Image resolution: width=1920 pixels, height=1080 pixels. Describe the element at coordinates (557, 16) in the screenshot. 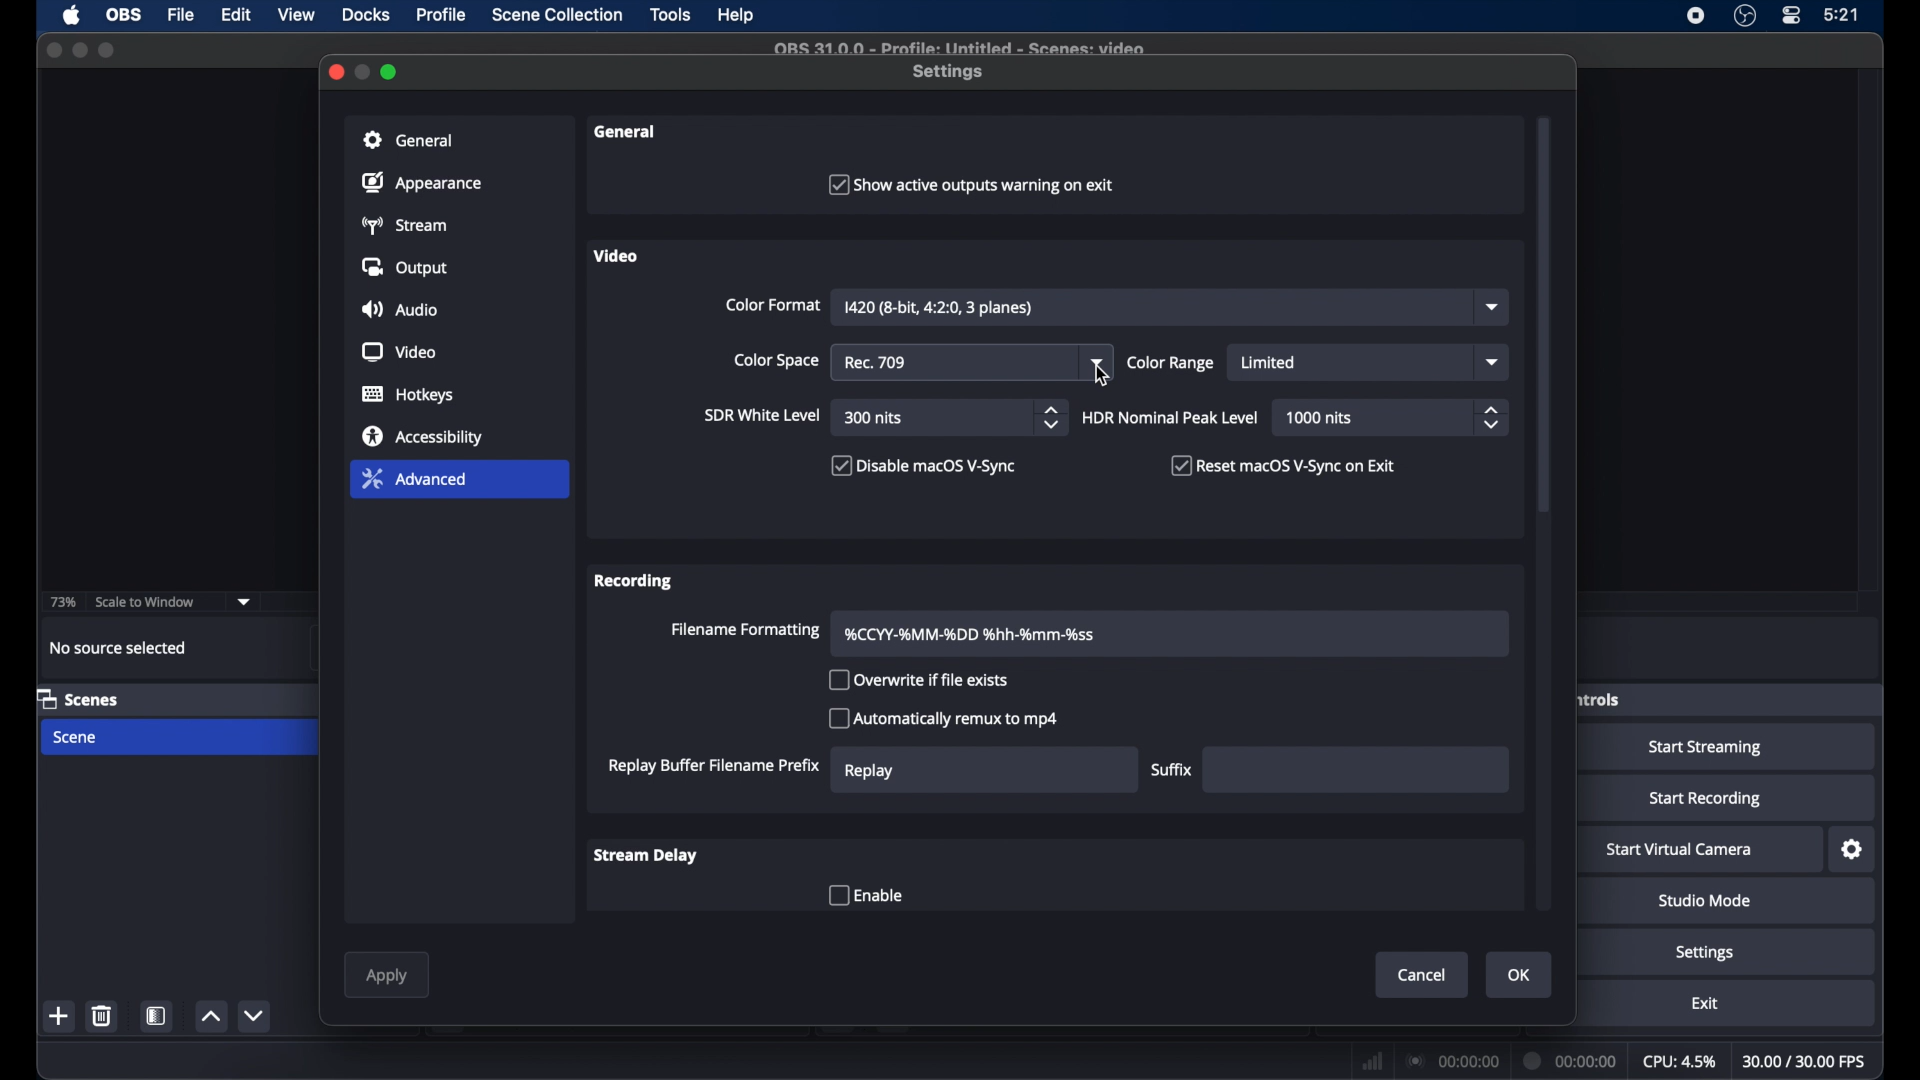

I see `scene collection` at that location.